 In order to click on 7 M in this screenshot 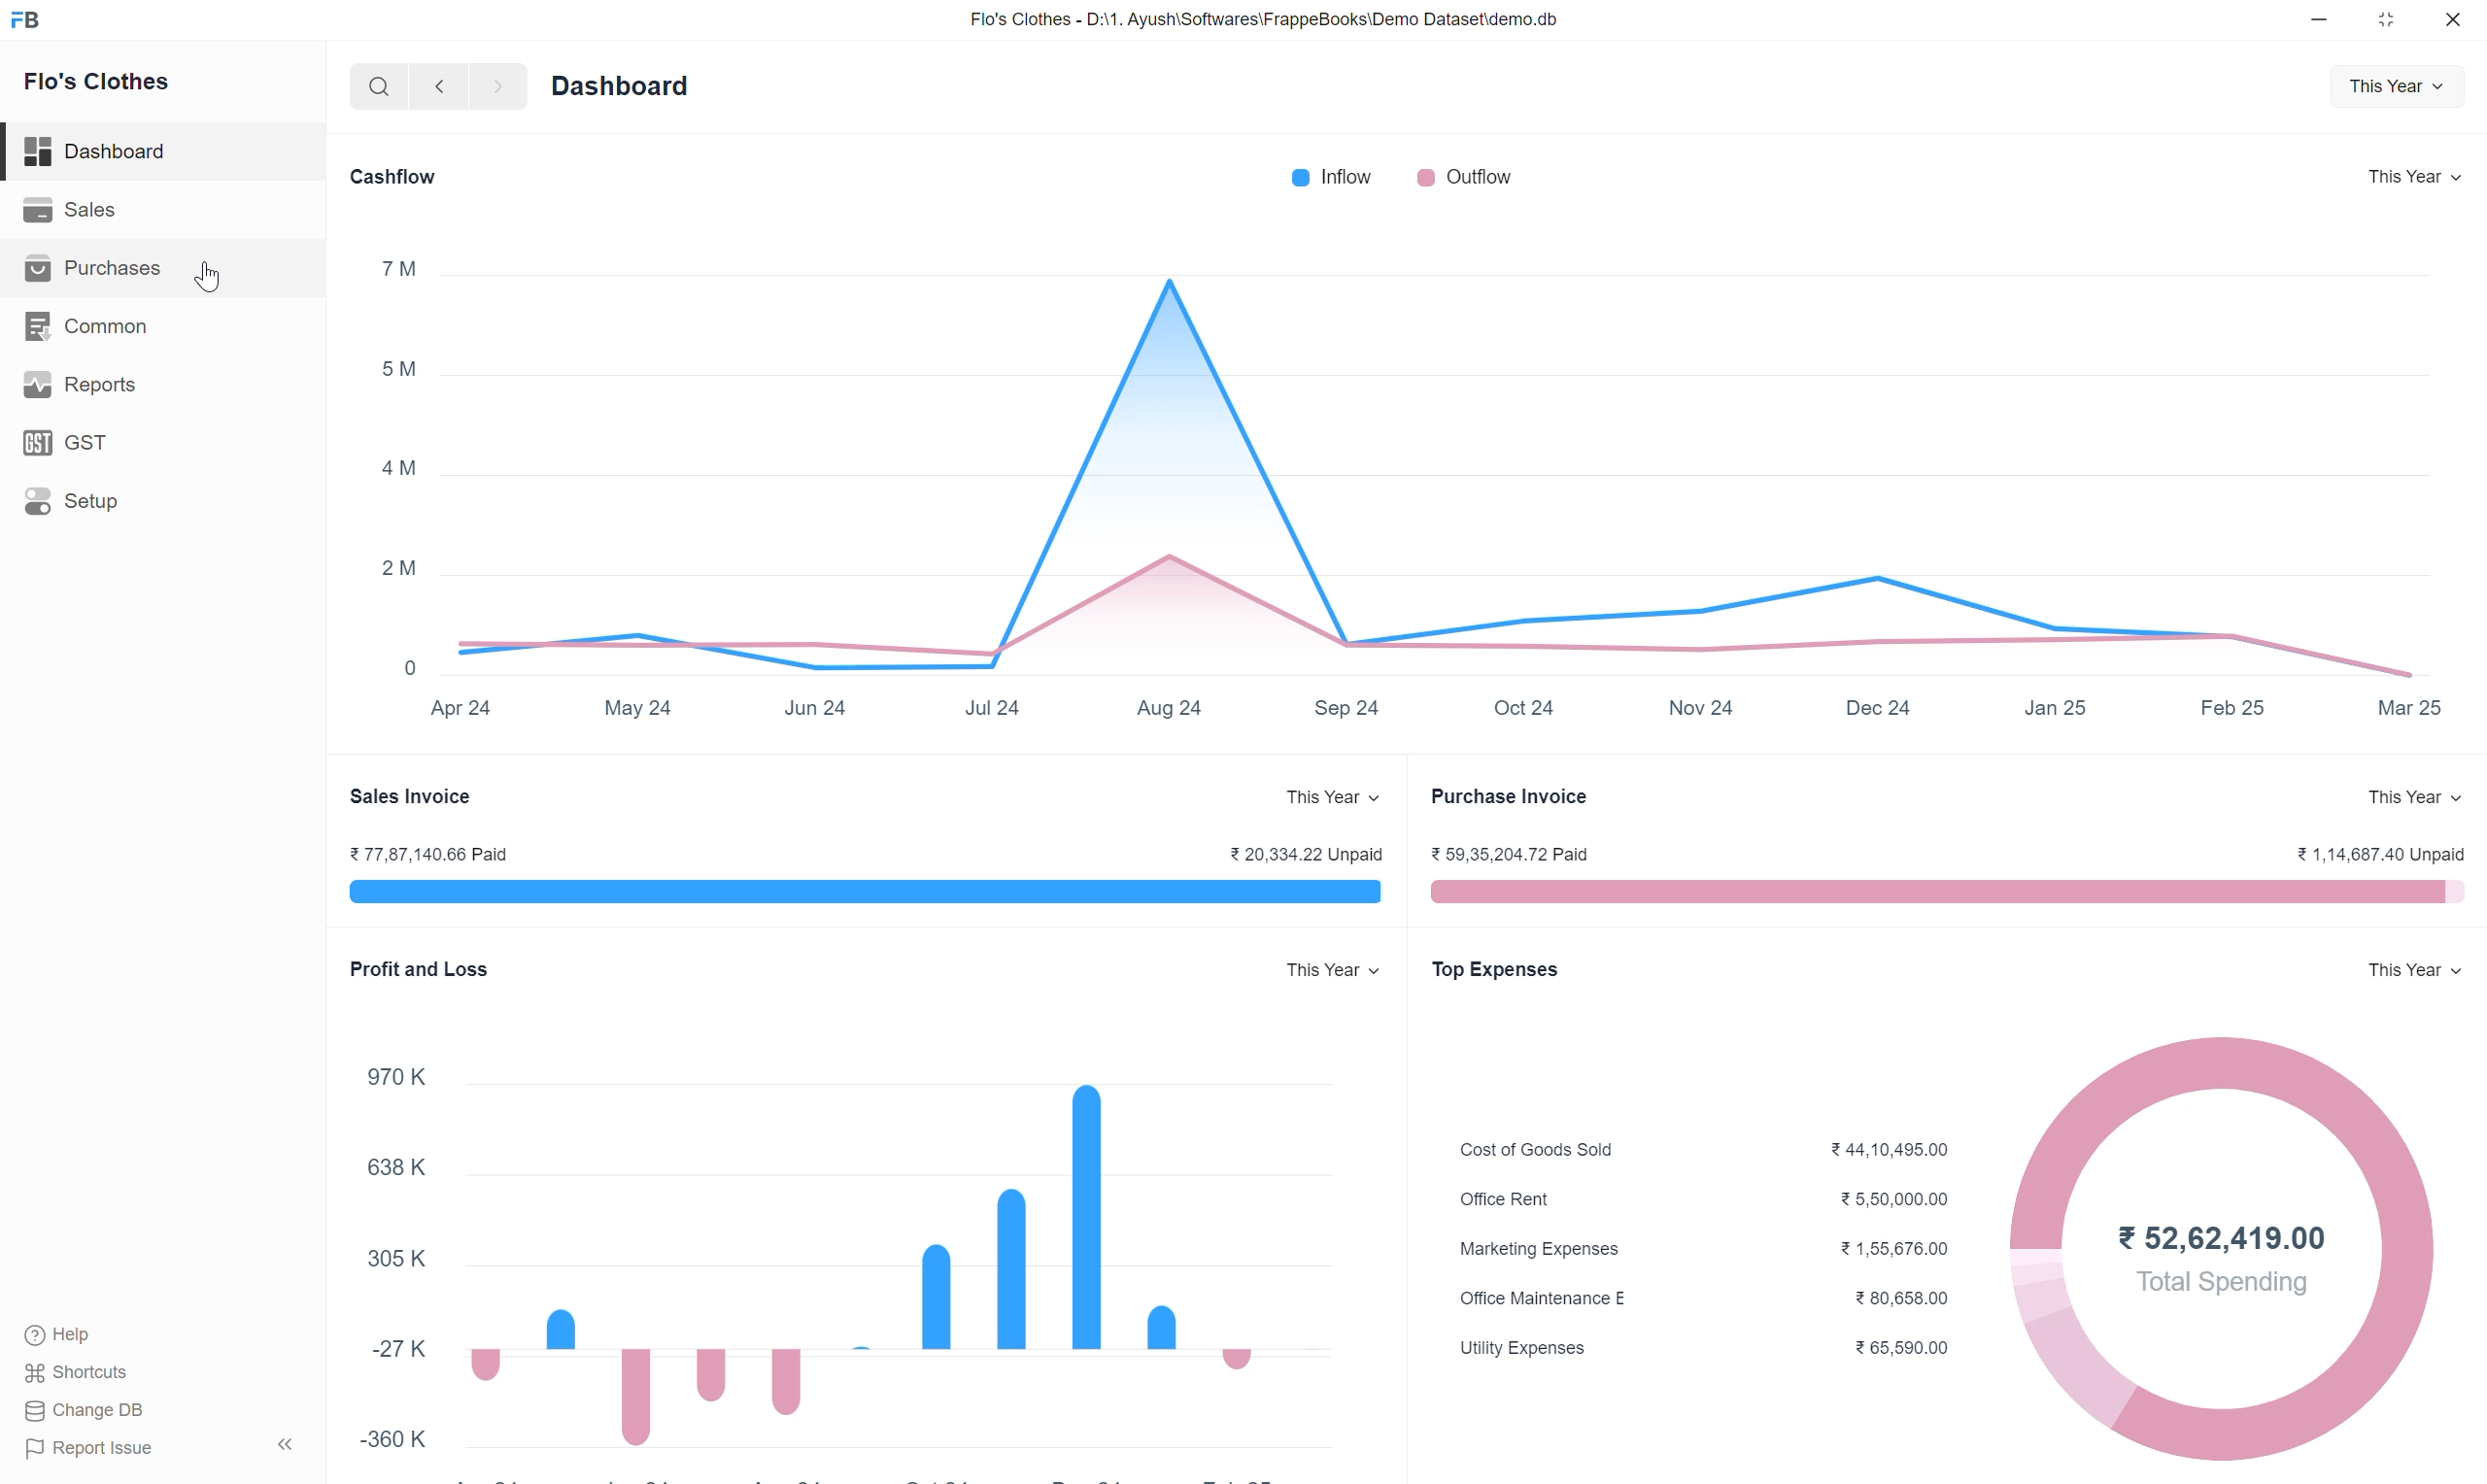, I will do `click(400, 269)`.